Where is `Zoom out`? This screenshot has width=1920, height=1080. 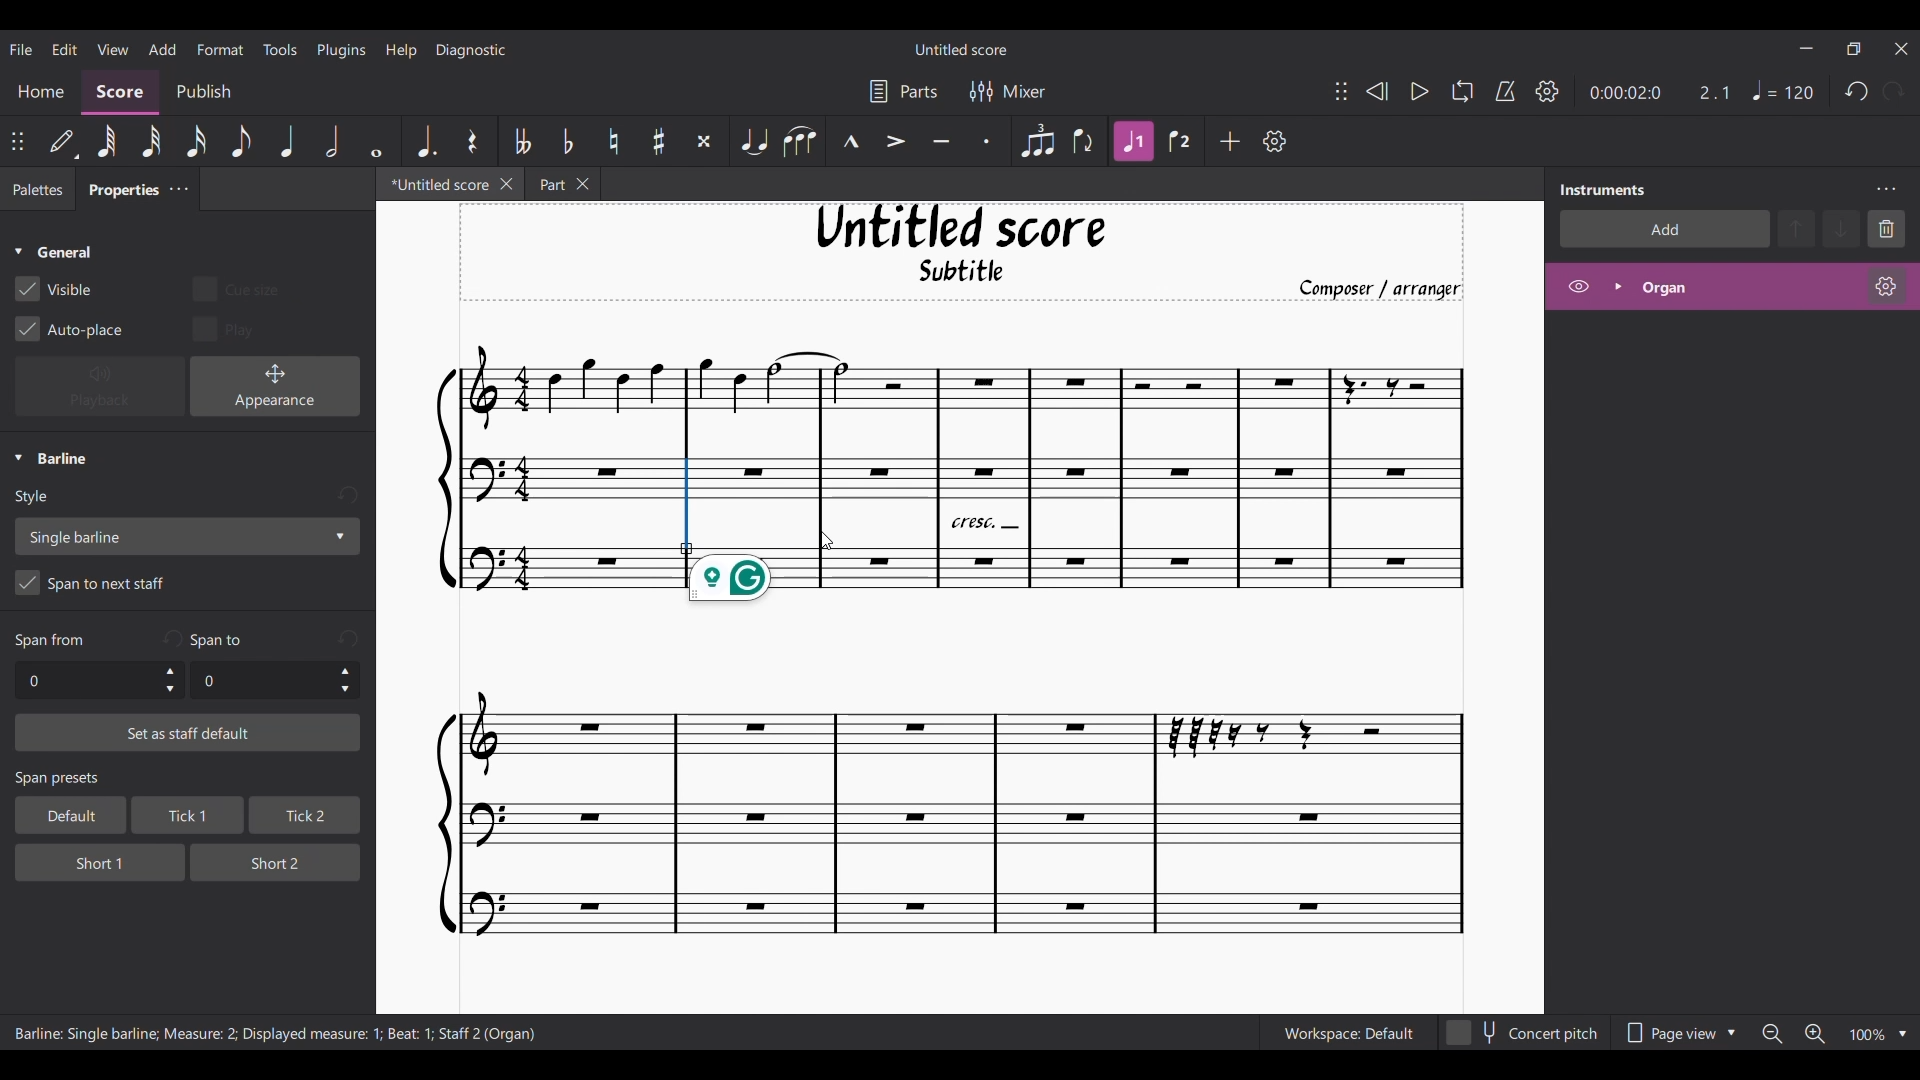 Zoom out is located at coordinates (1772, 1034).